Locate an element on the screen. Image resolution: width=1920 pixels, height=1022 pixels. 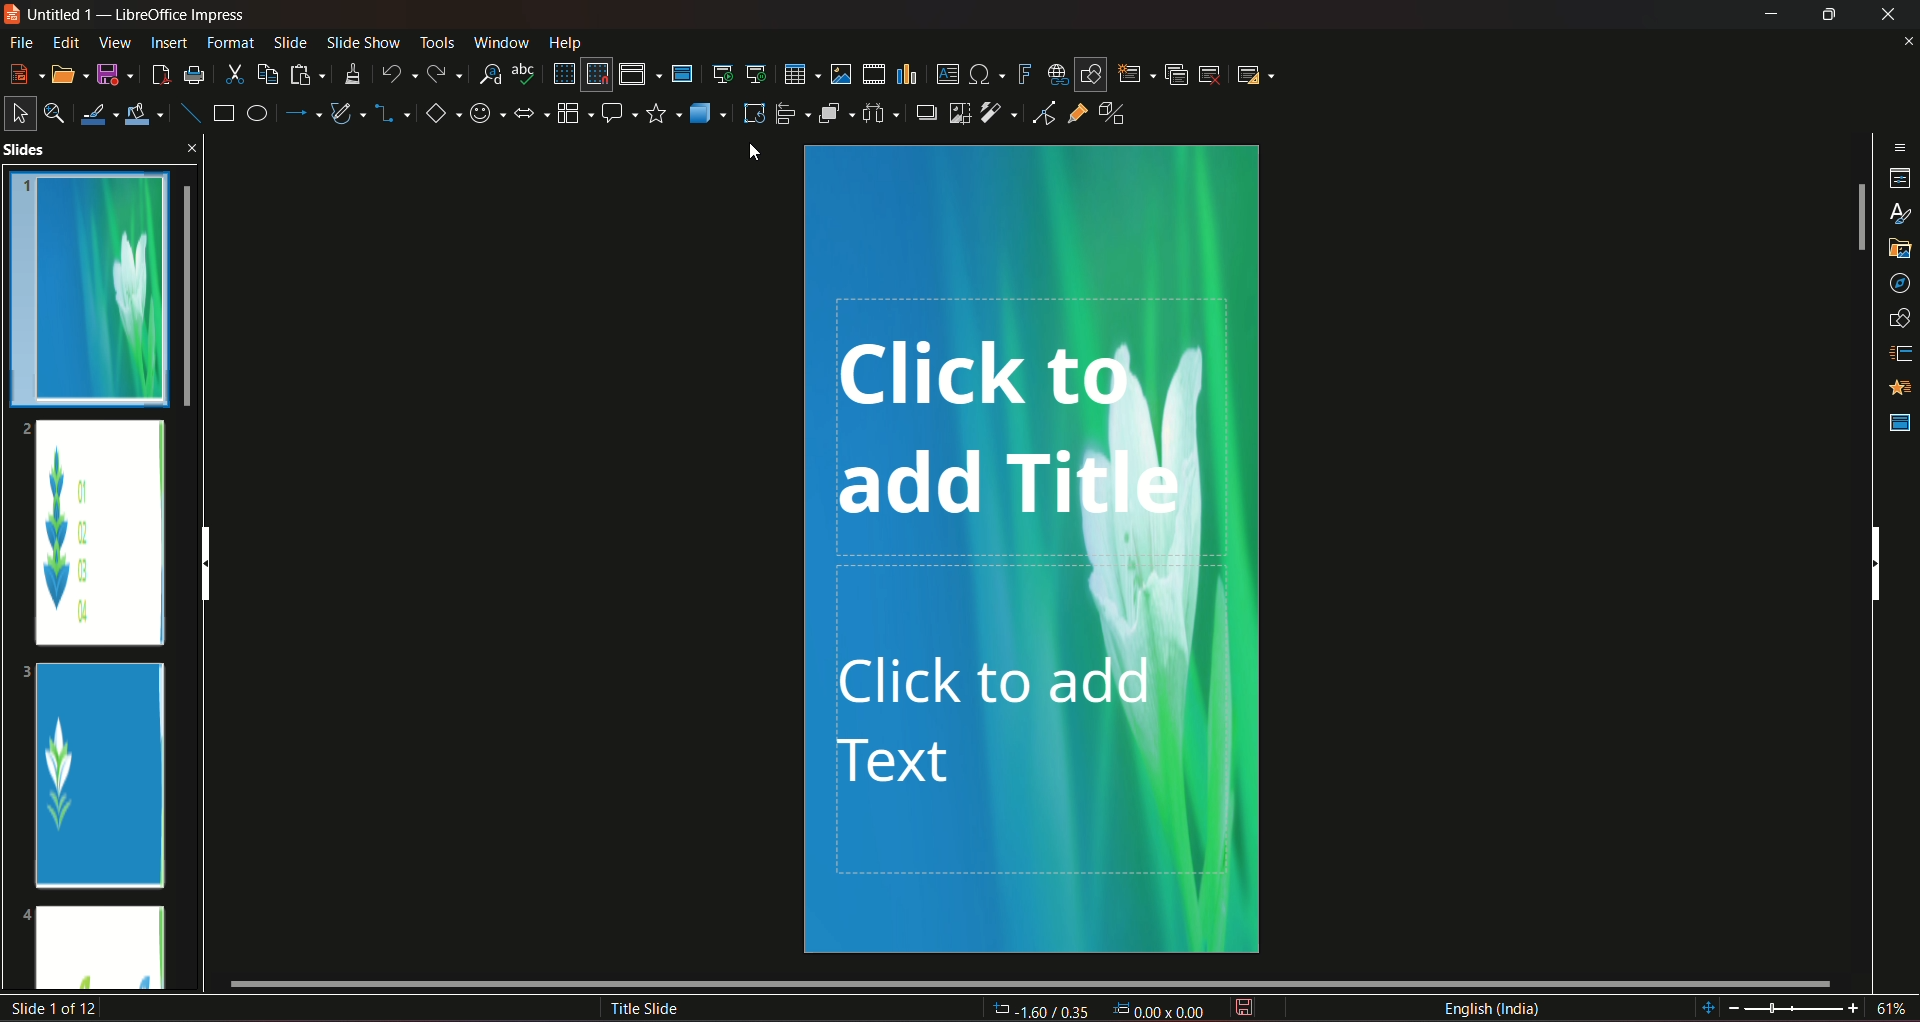
arrange is located at coordinates (836, 115).